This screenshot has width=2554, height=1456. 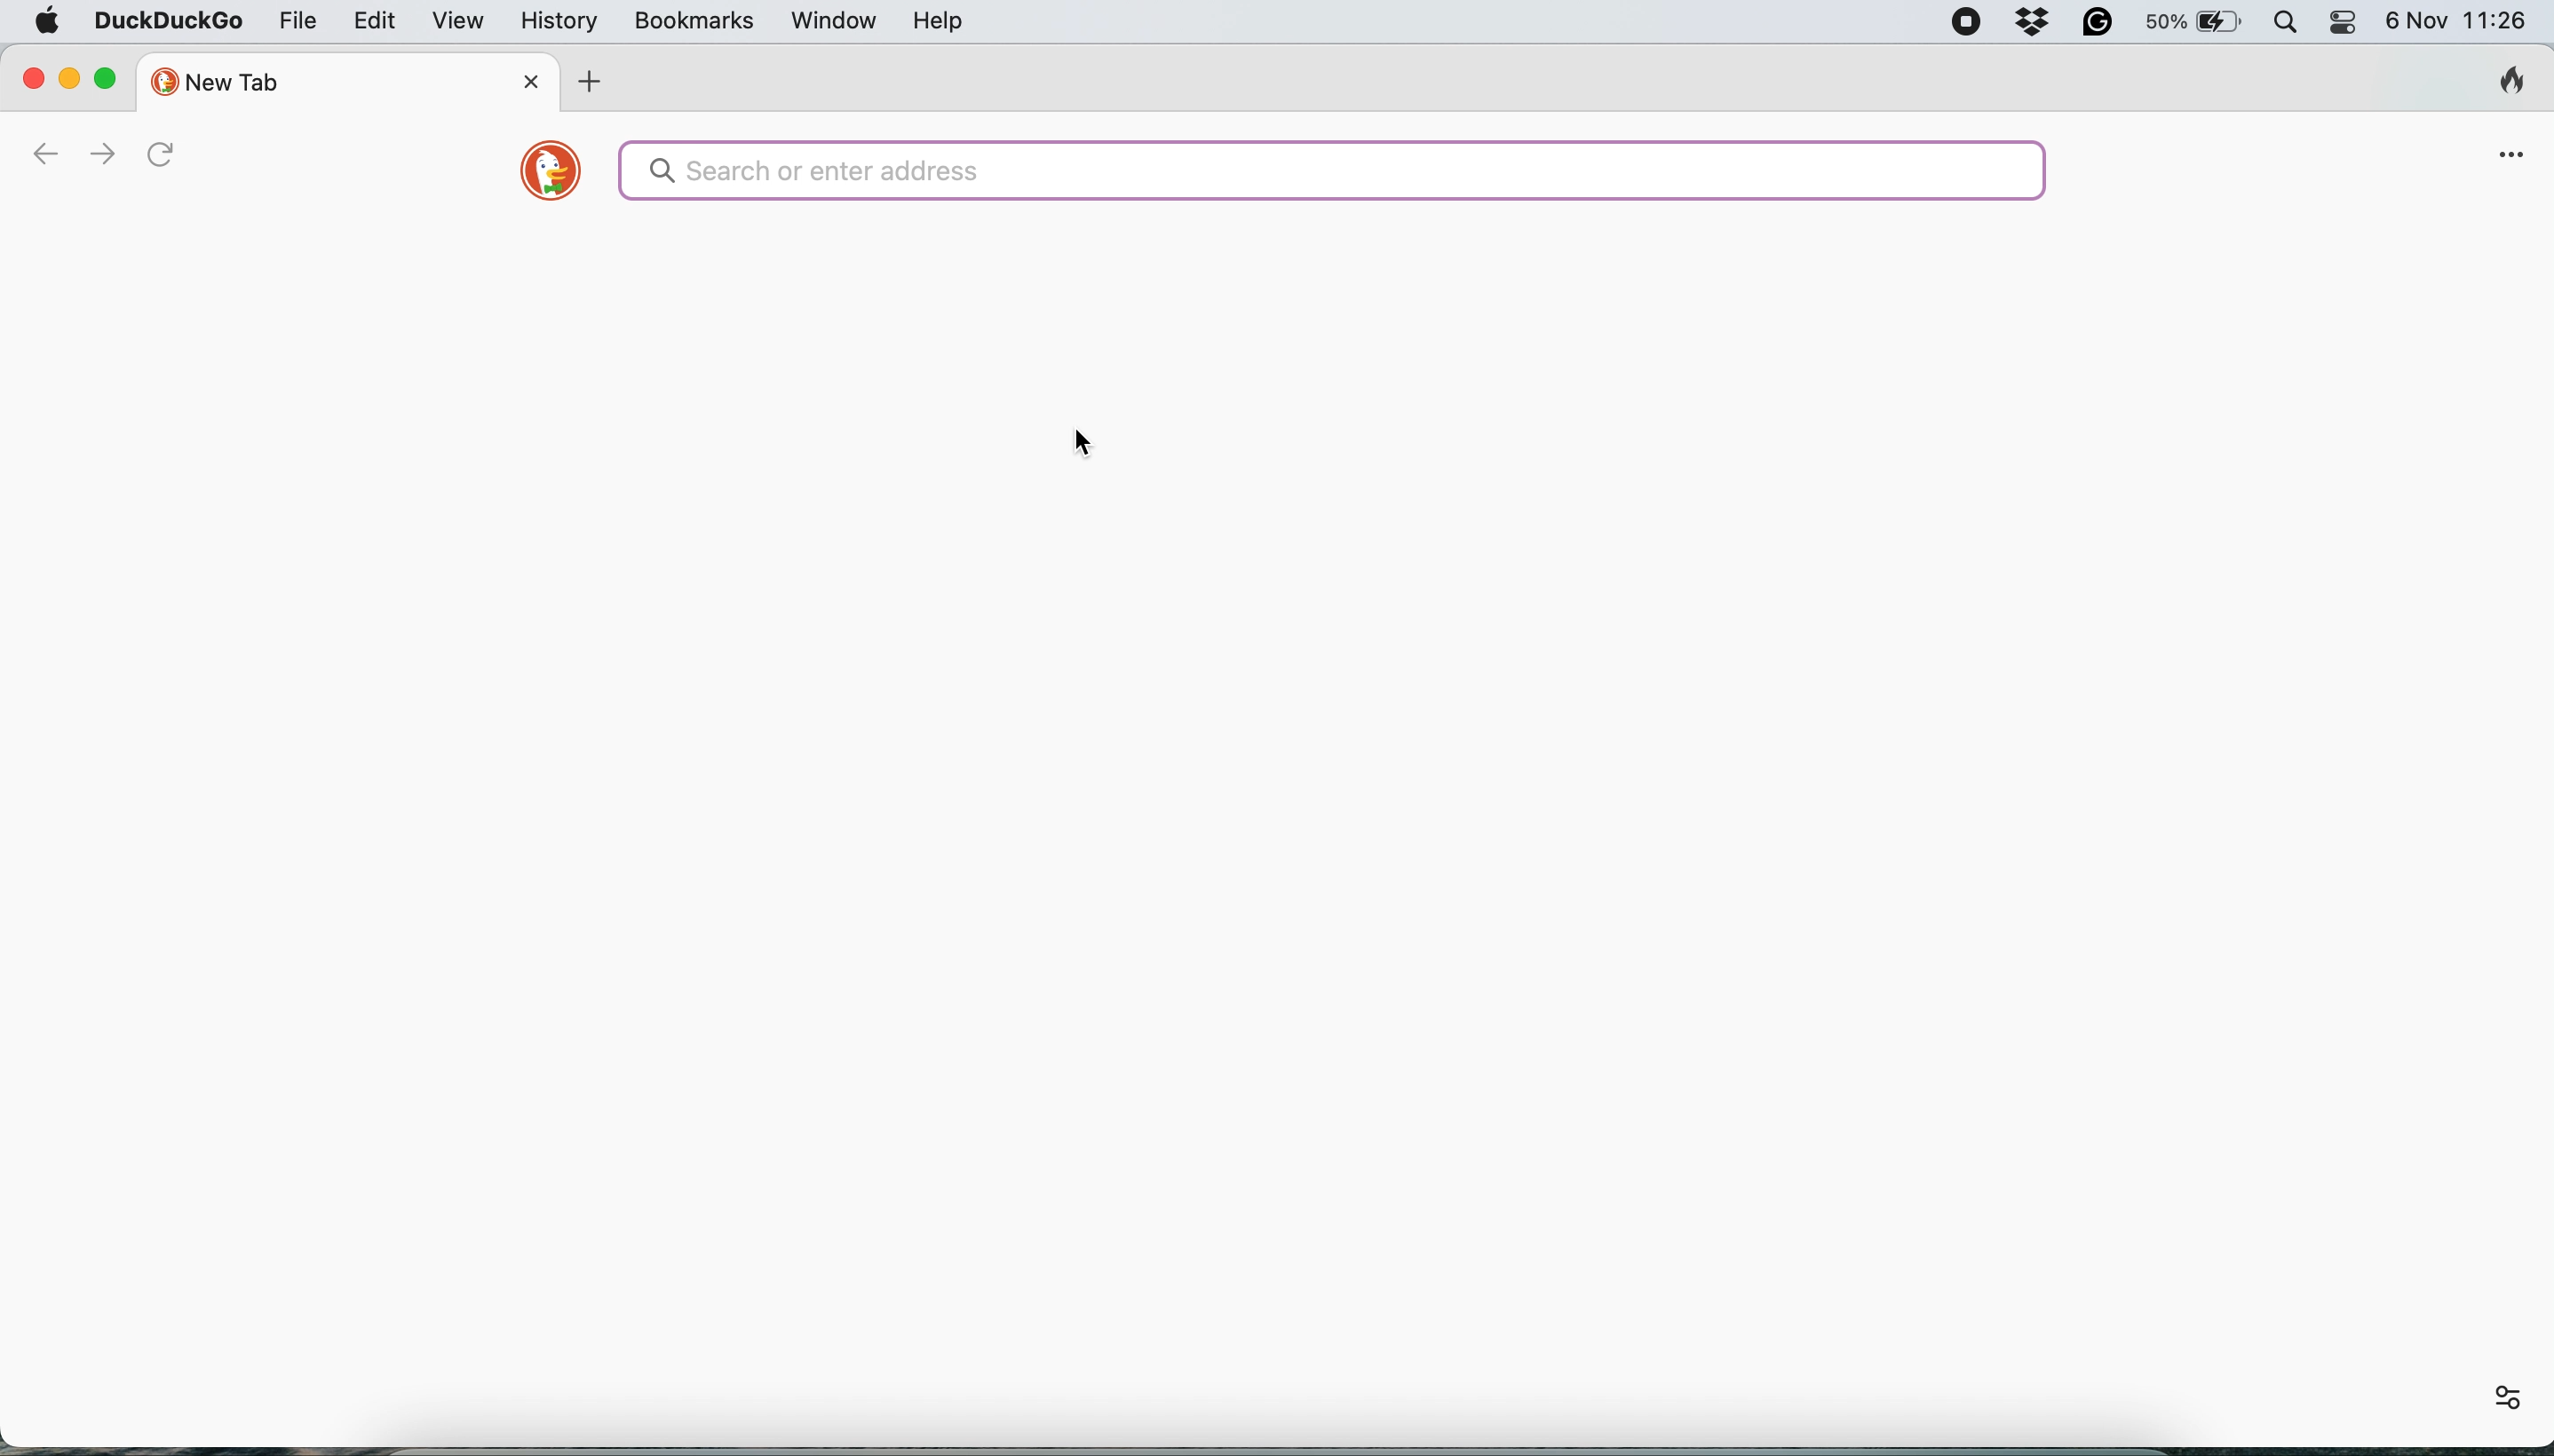 I want to click on minimise, so click(x=72, y=82).